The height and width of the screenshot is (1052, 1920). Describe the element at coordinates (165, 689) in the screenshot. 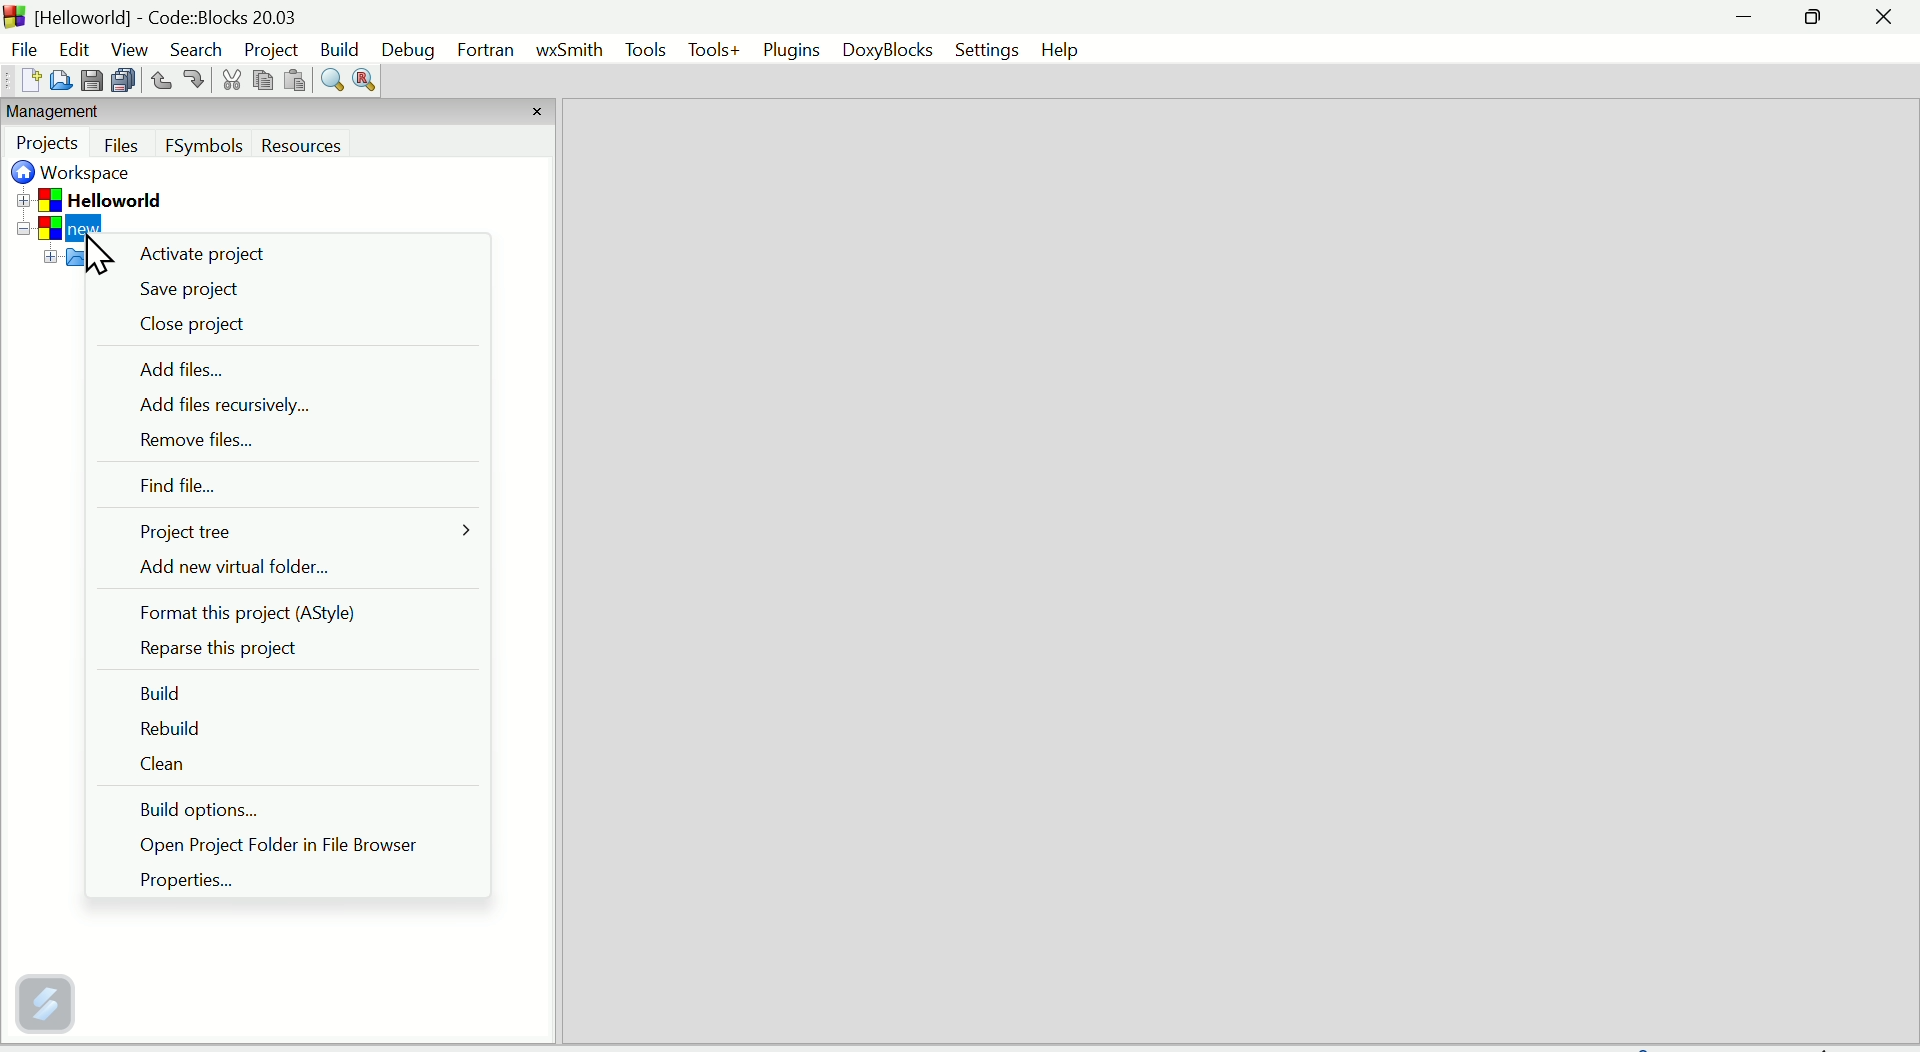

I see `Build` at that location.